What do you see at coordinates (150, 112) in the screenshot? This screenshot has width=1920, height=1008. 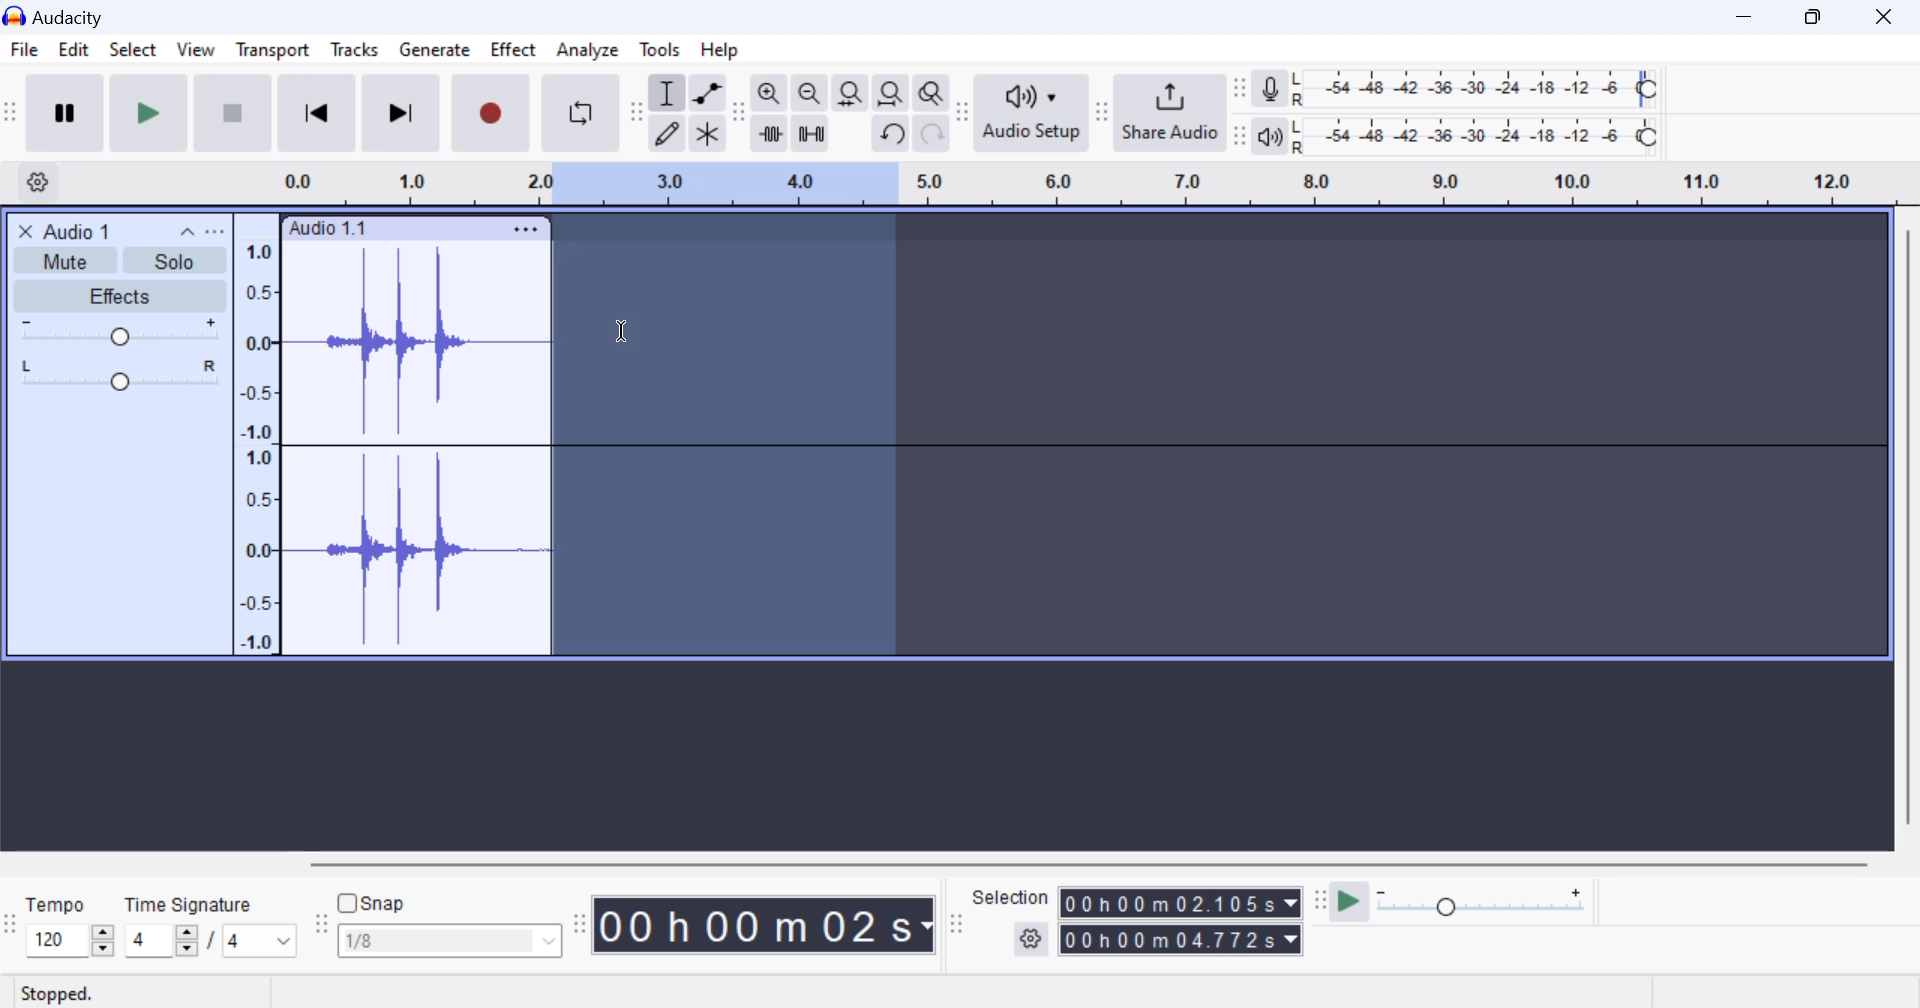 I see `Play` at bounding box center [150, 112].